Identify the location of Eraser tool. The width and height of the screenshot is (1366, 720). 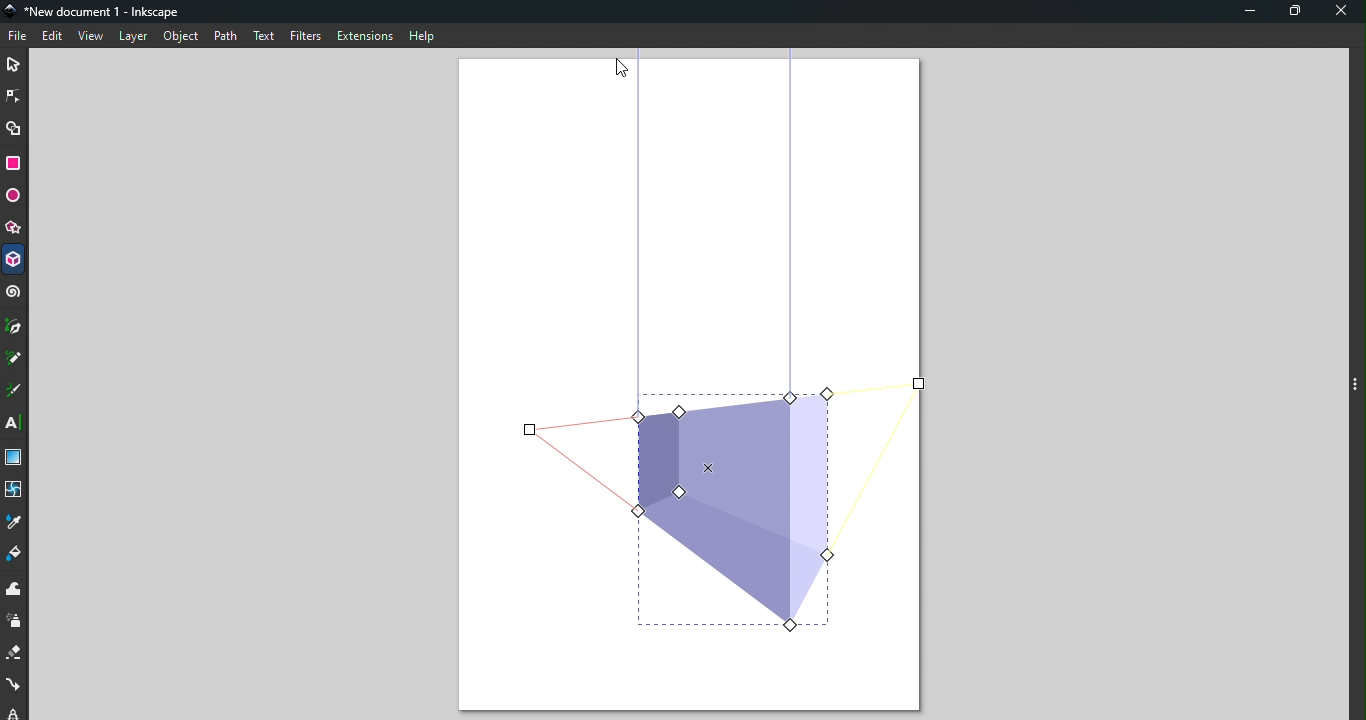
(15, 655).